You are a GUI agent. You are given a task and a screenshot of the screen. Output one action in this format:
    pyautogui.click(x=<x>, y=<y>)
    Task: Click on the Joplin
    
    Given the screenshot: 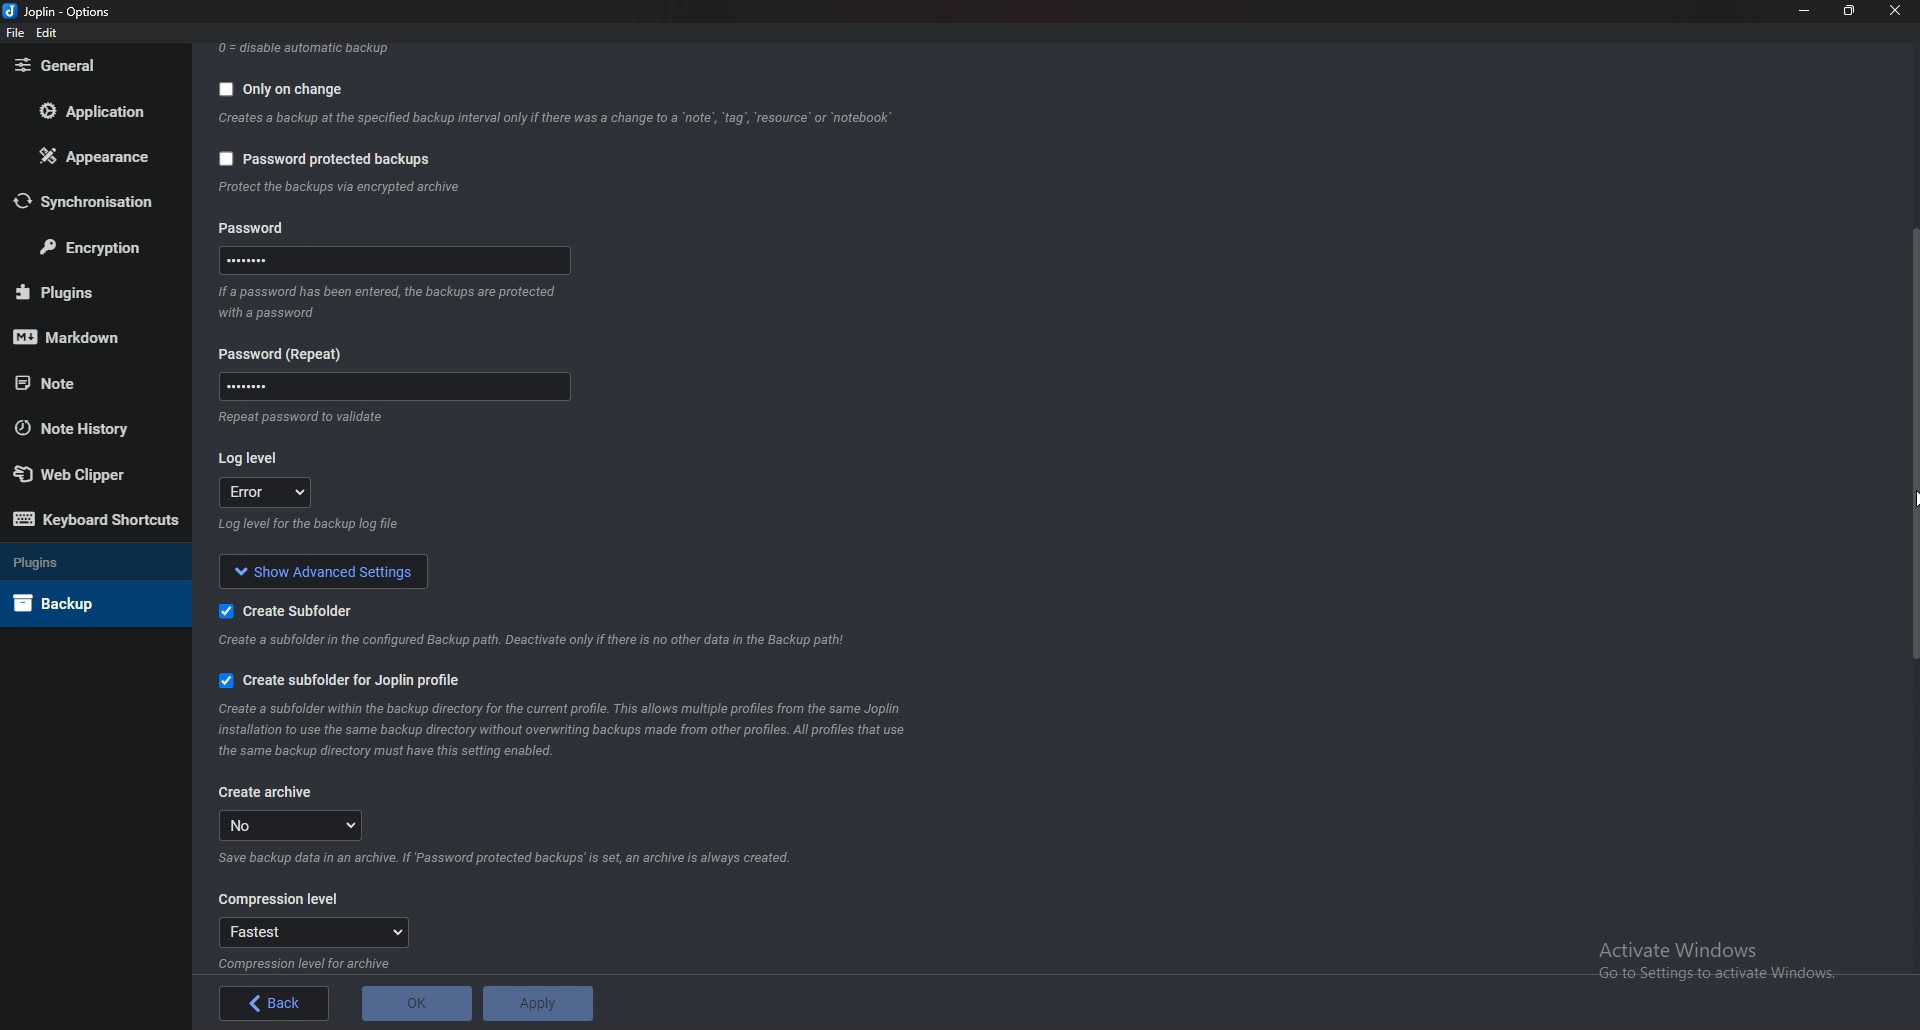 What is the action you would take?
    pyautogui.click(x=59, y=11)
    